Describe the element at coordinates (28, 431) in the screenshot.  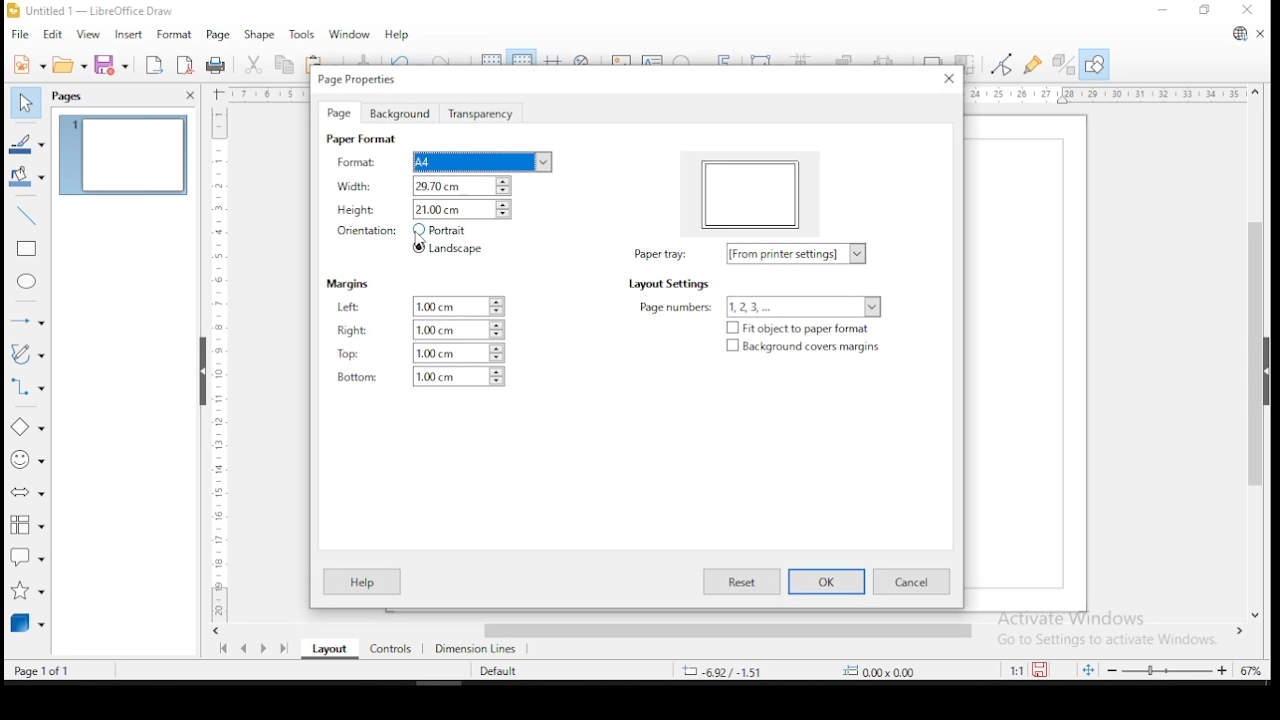
I see `simple shapes` at that location.